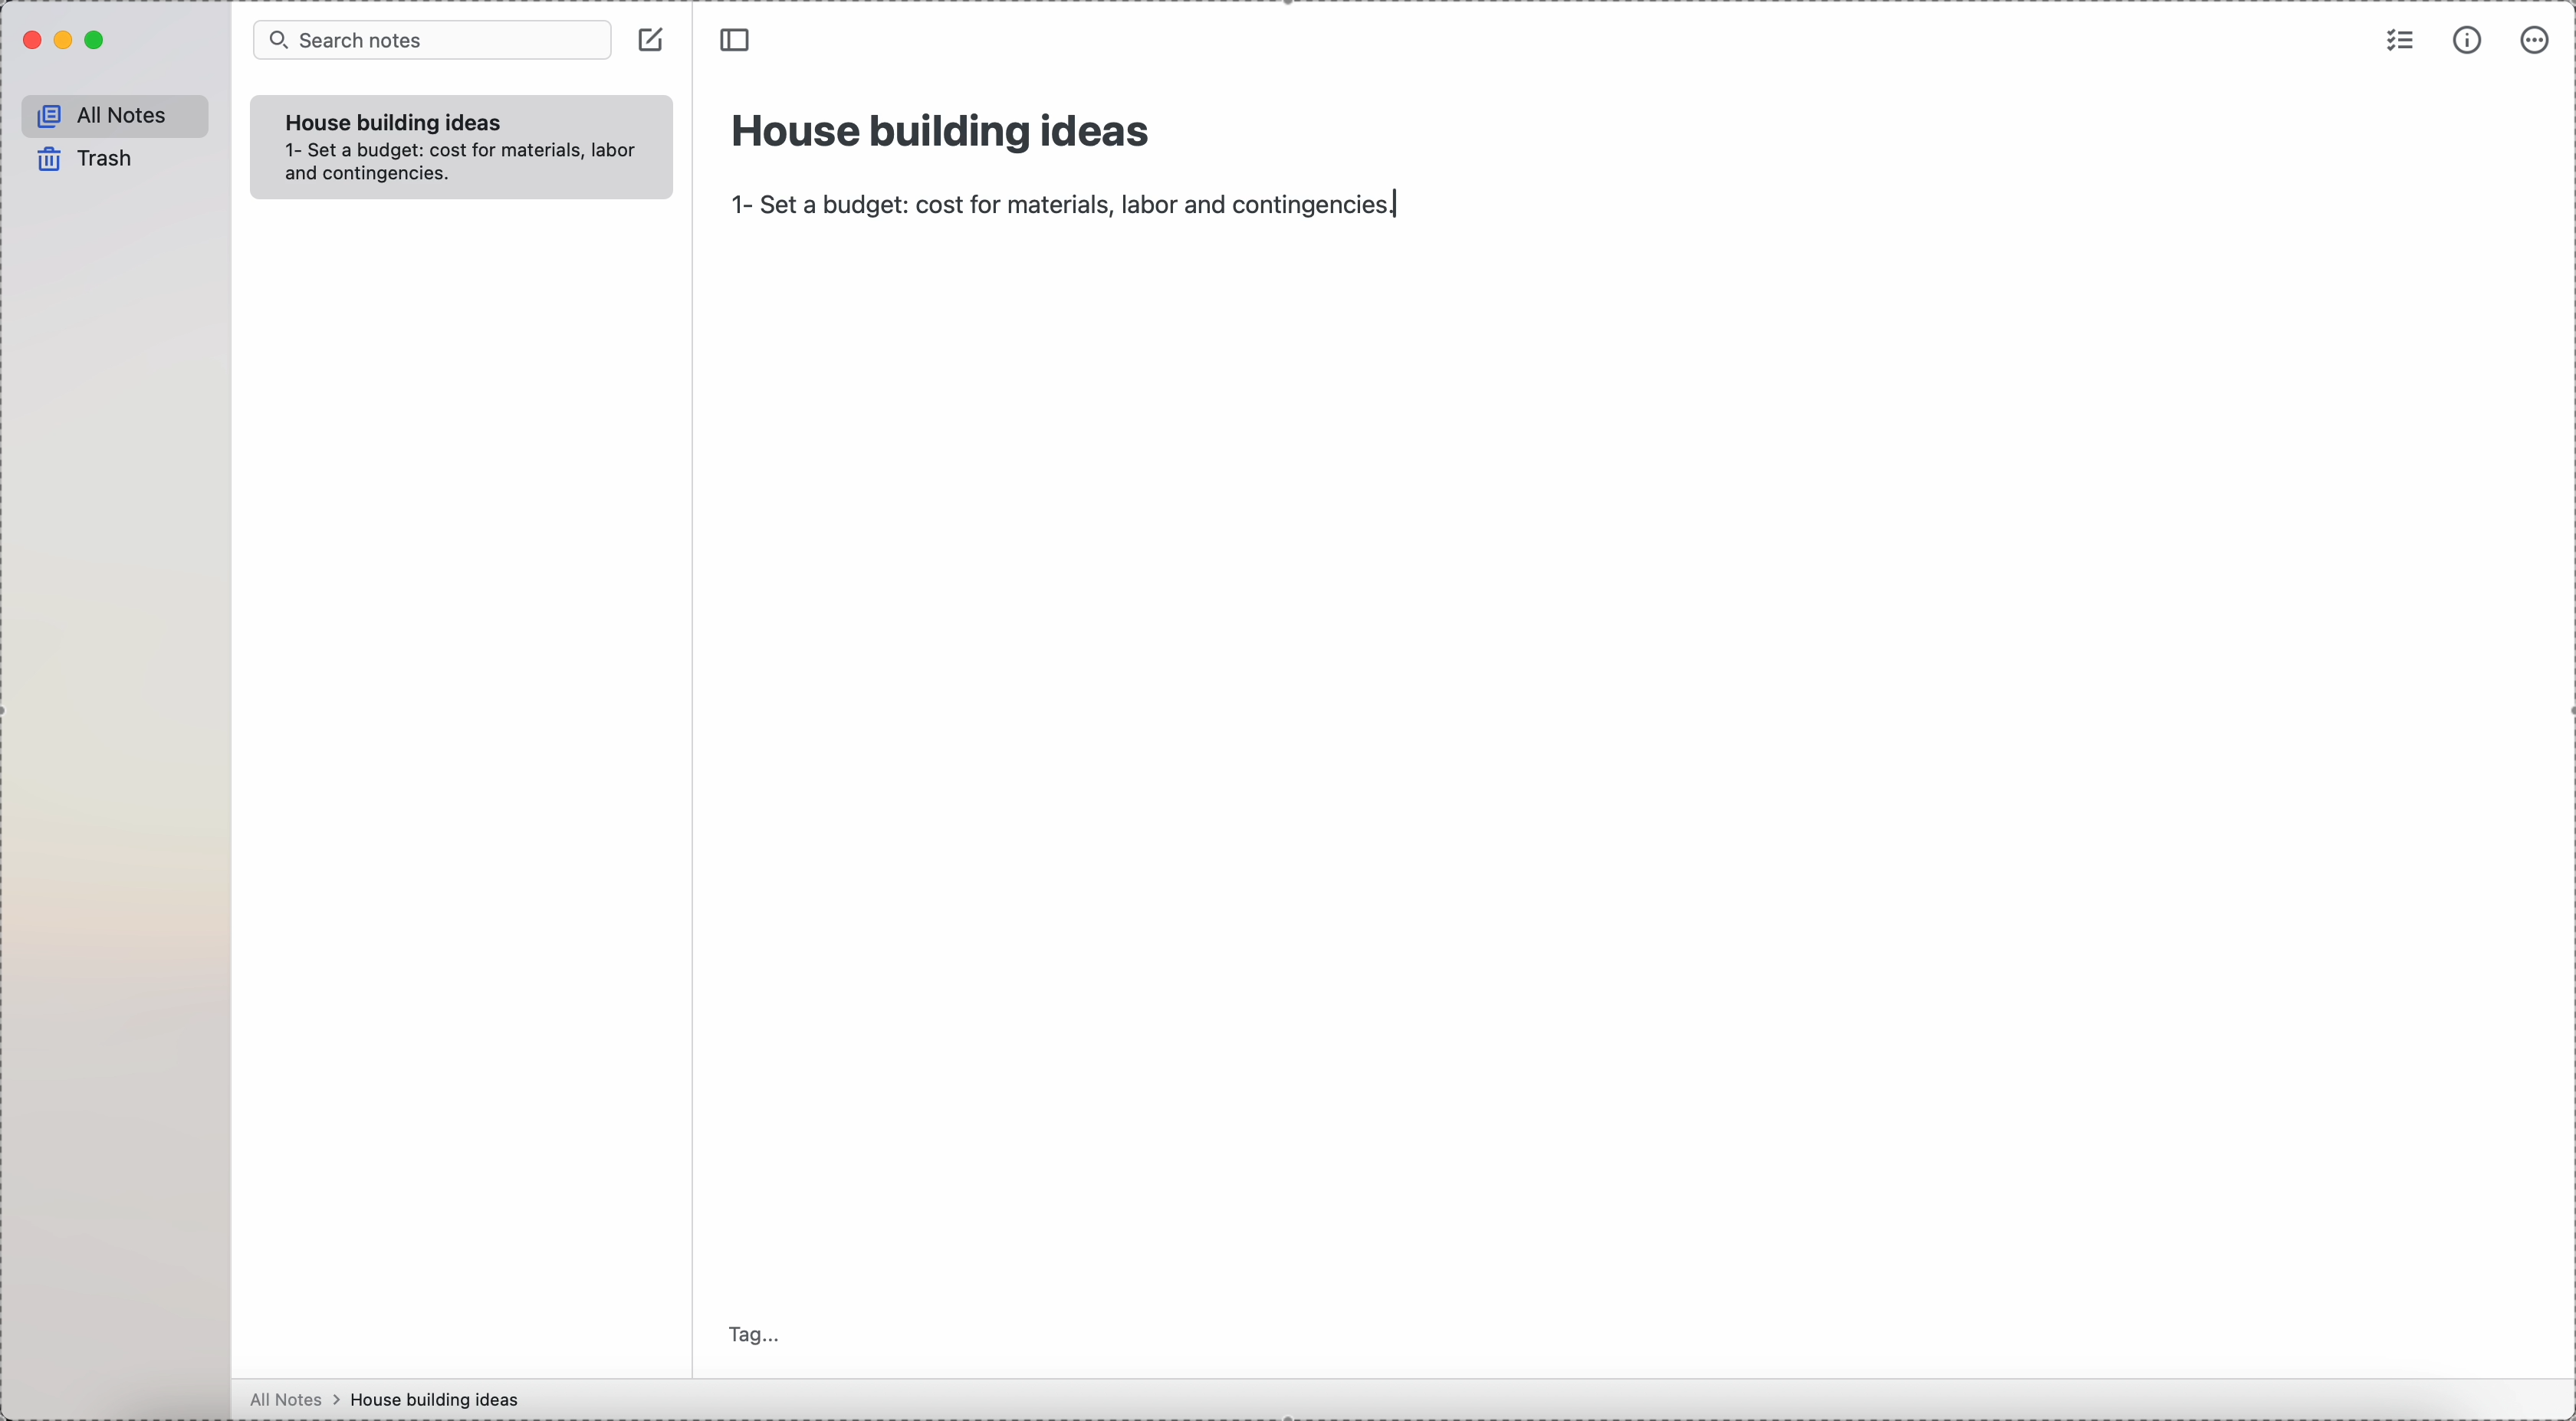 The width and height of the screenshot is (2576, 1421). What do you see at coordinates (757, 1333) in the screenshot?
I see `tag` at bounding box center [757, 1333].